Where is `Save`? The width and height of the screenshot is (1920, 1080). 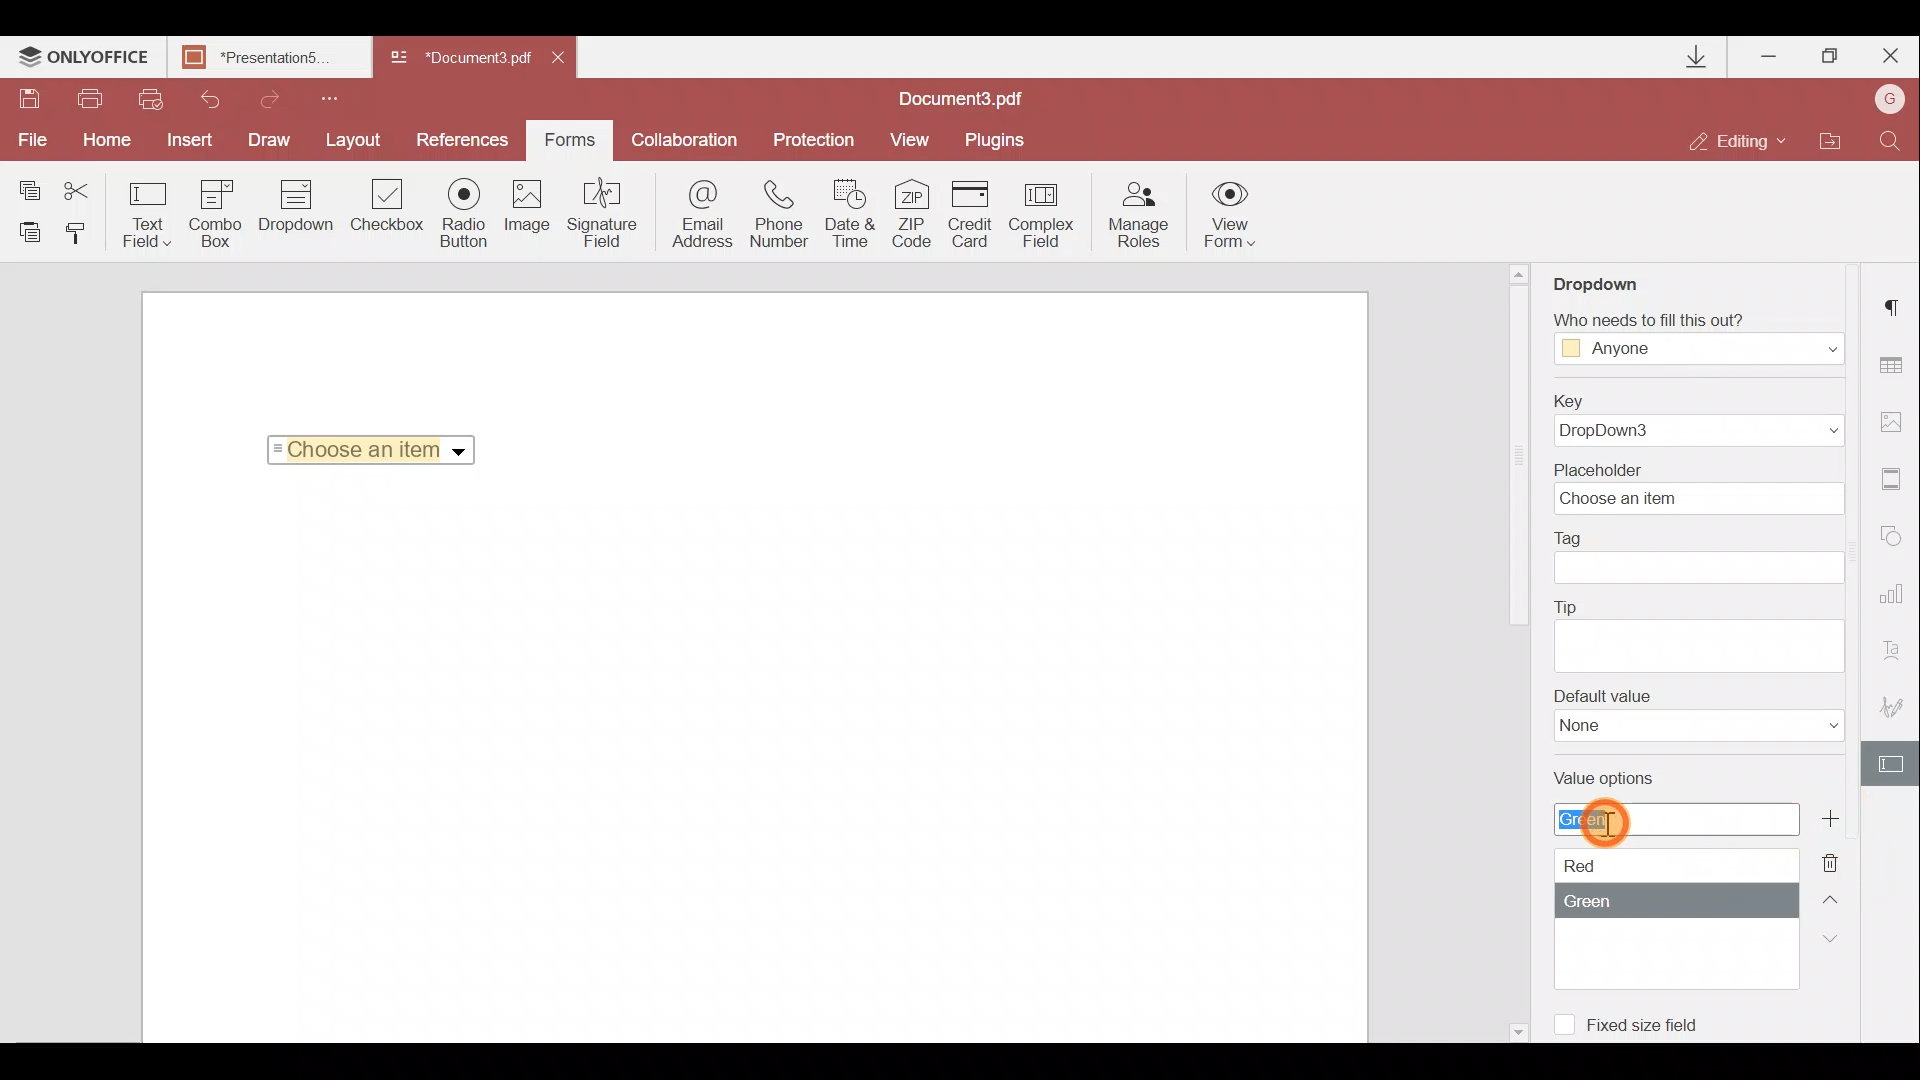 Save is located at coordinates (29, 99).